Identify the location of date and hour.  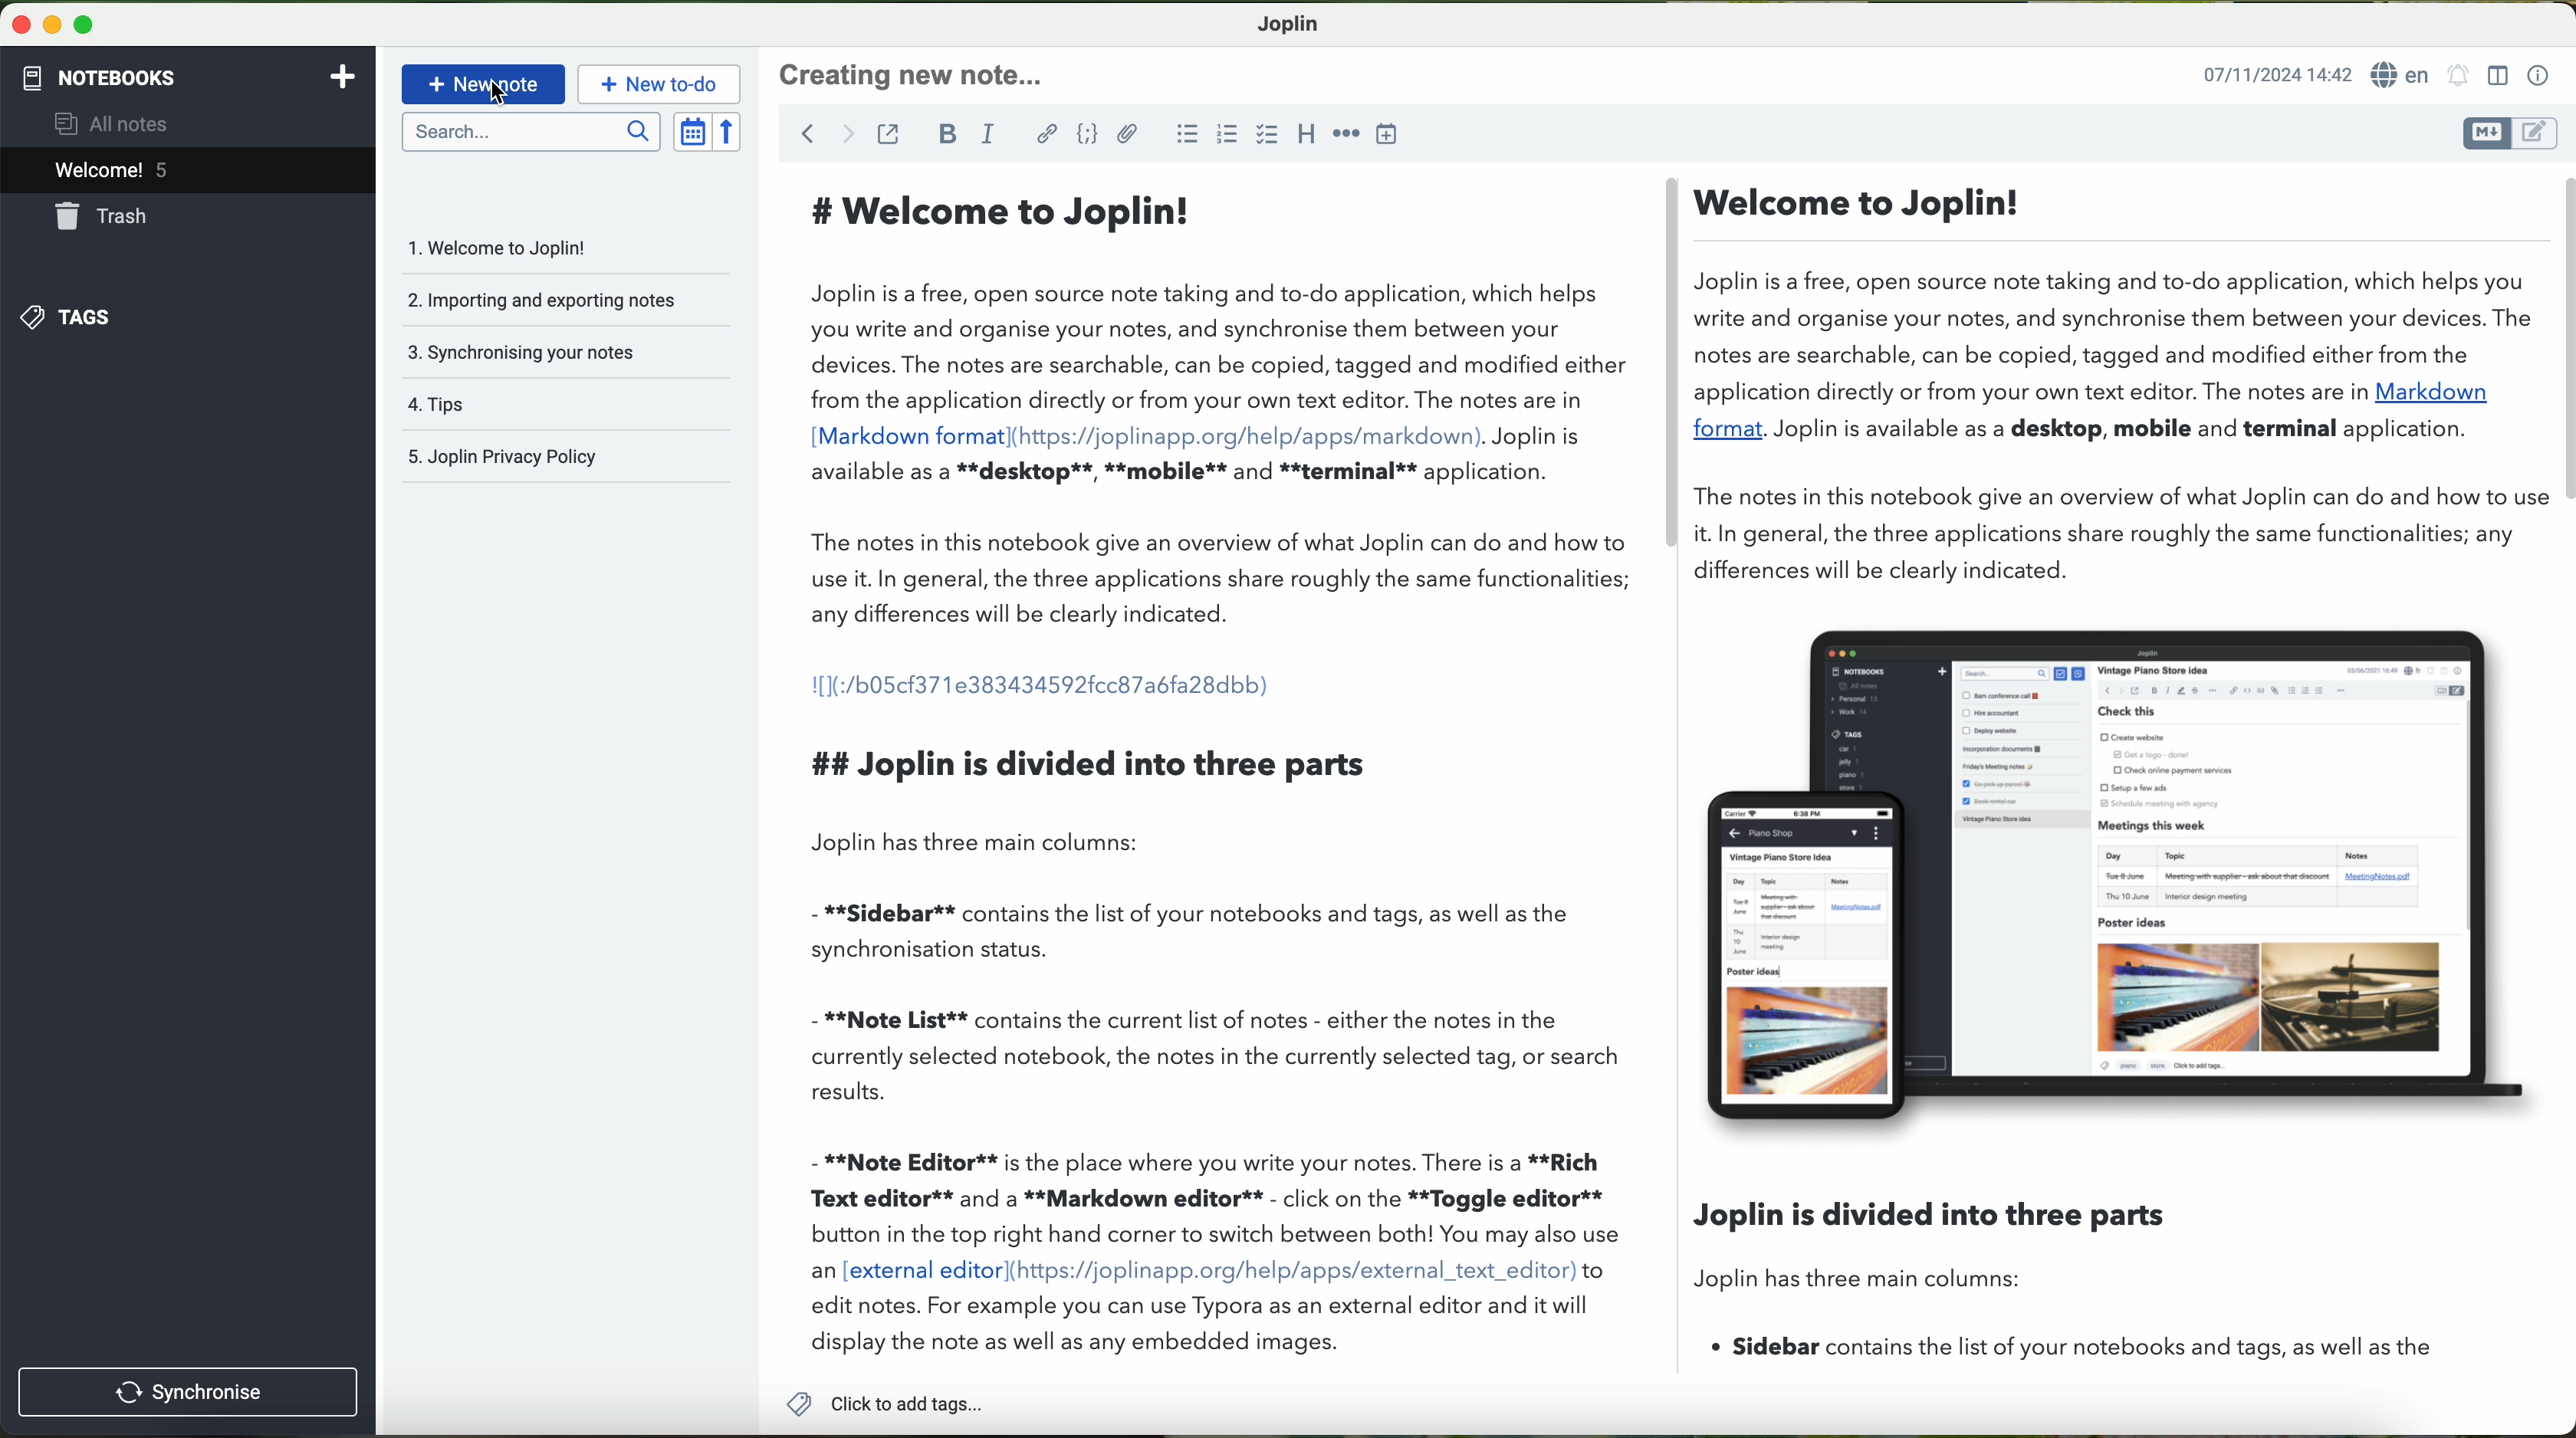
(2275, 73).